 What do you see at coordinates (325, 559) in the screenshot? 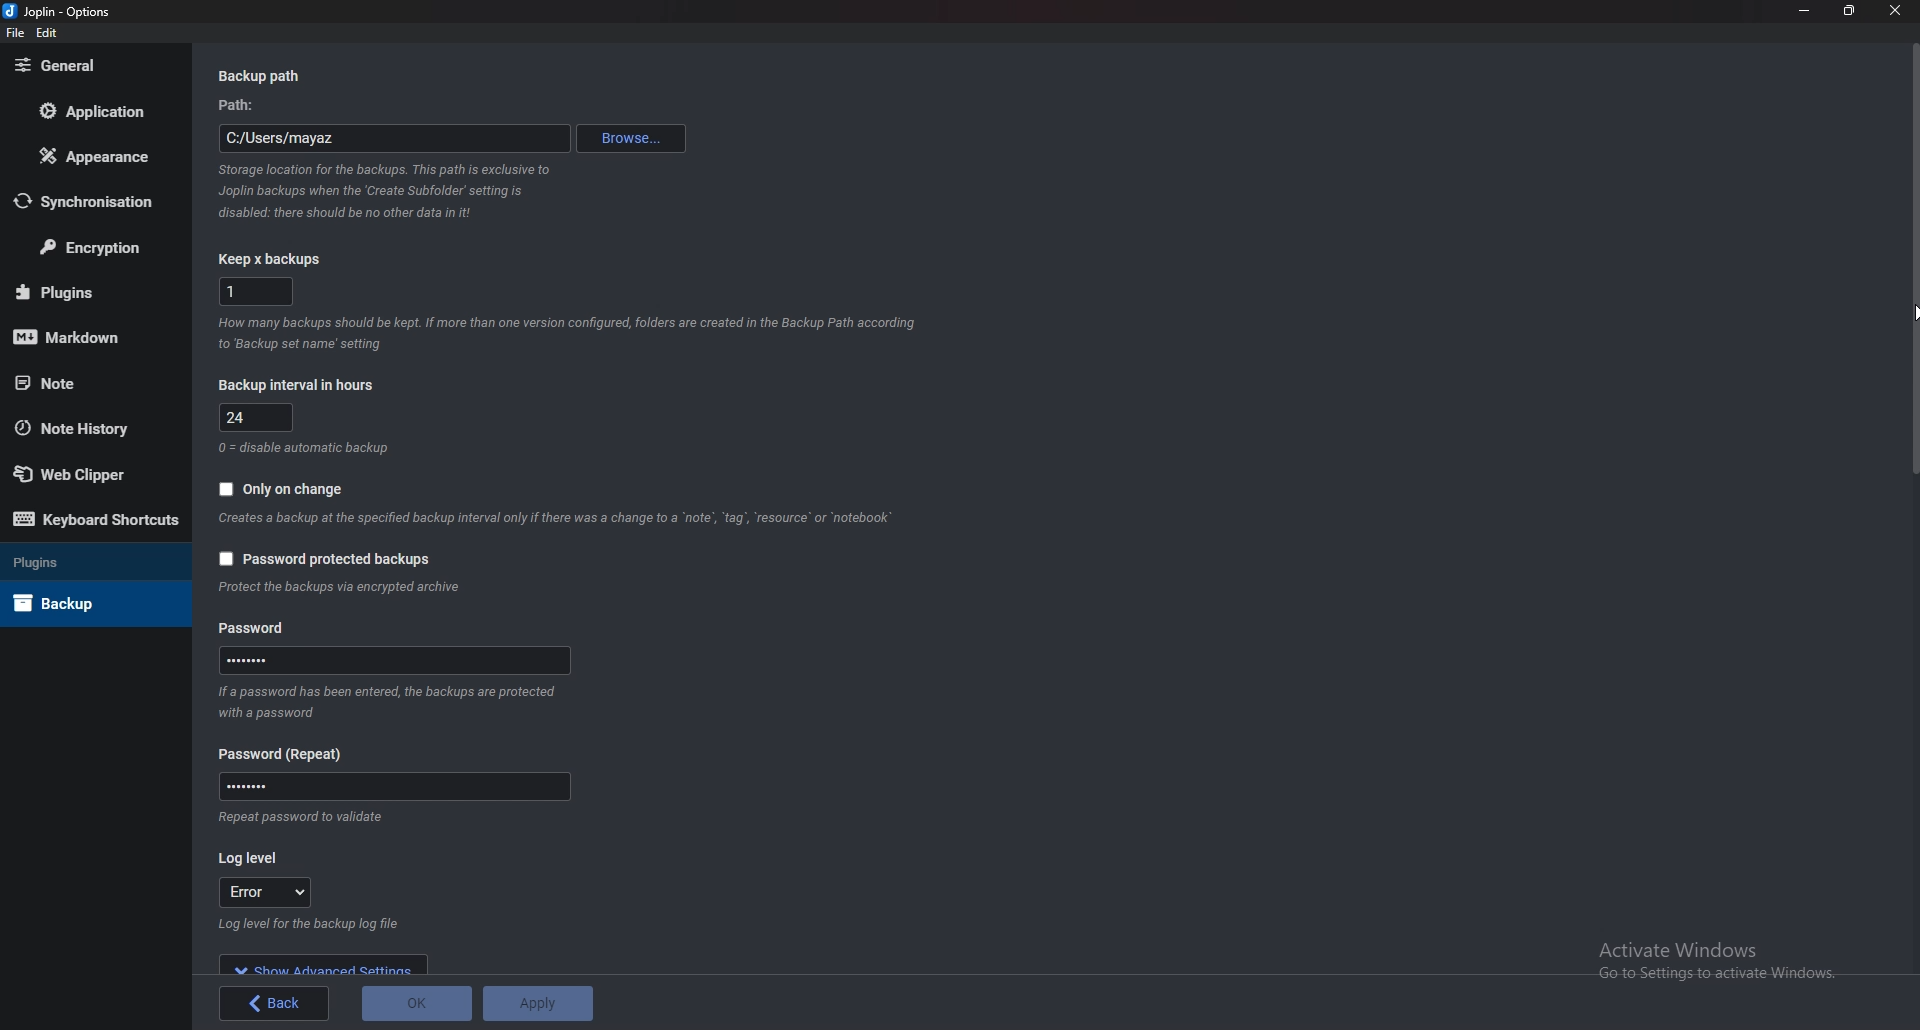
I see `Password protected backups` at bounding box center [325, 559].